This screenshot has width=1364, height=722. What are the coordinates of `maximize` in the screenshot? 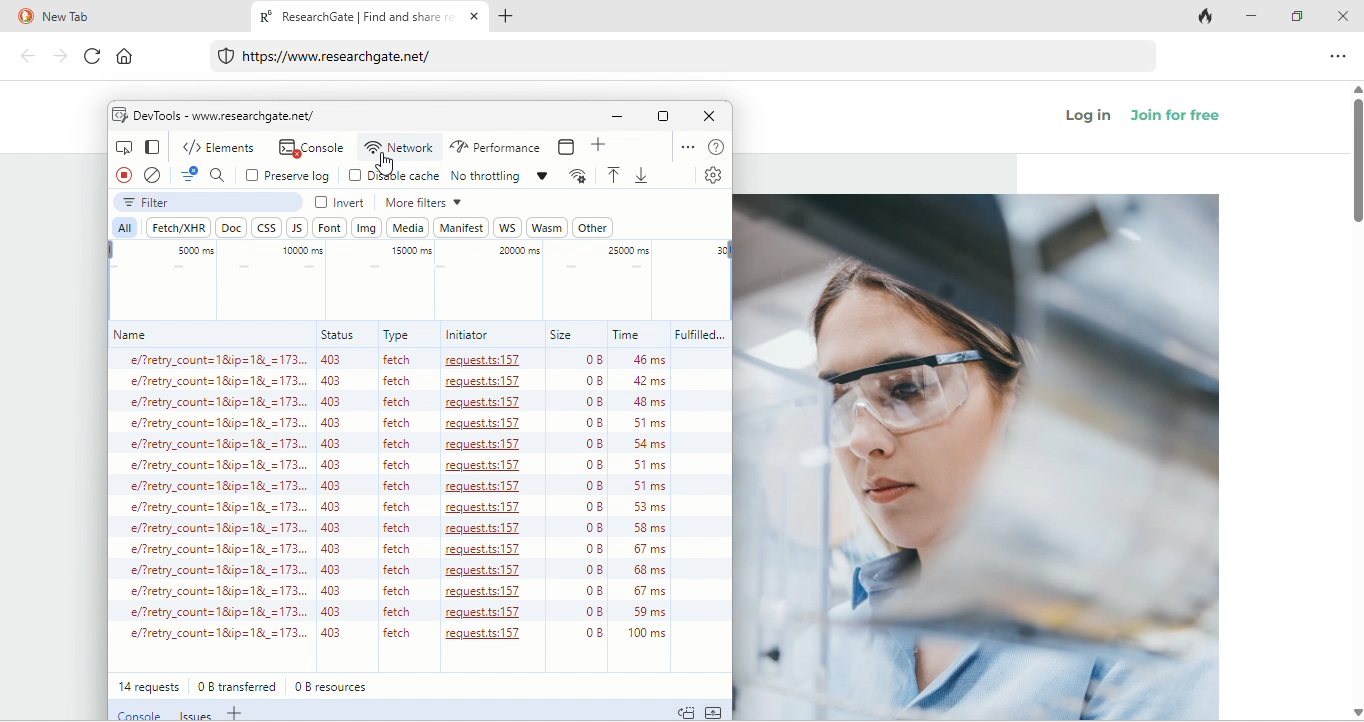 It's located at (1300, 15).